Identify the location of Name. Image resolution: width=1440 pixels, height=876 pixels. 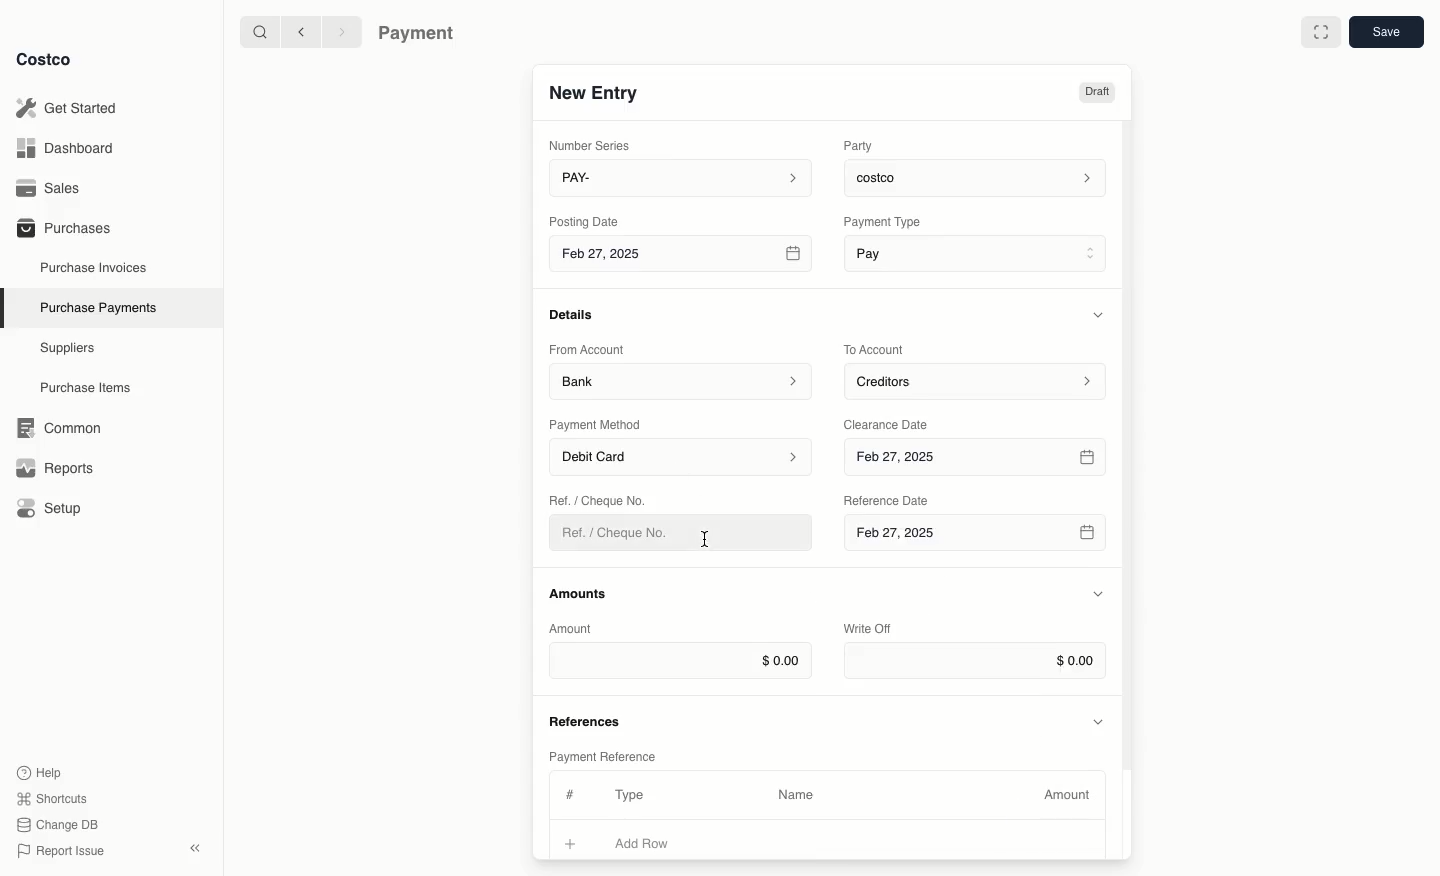
(796, 795).